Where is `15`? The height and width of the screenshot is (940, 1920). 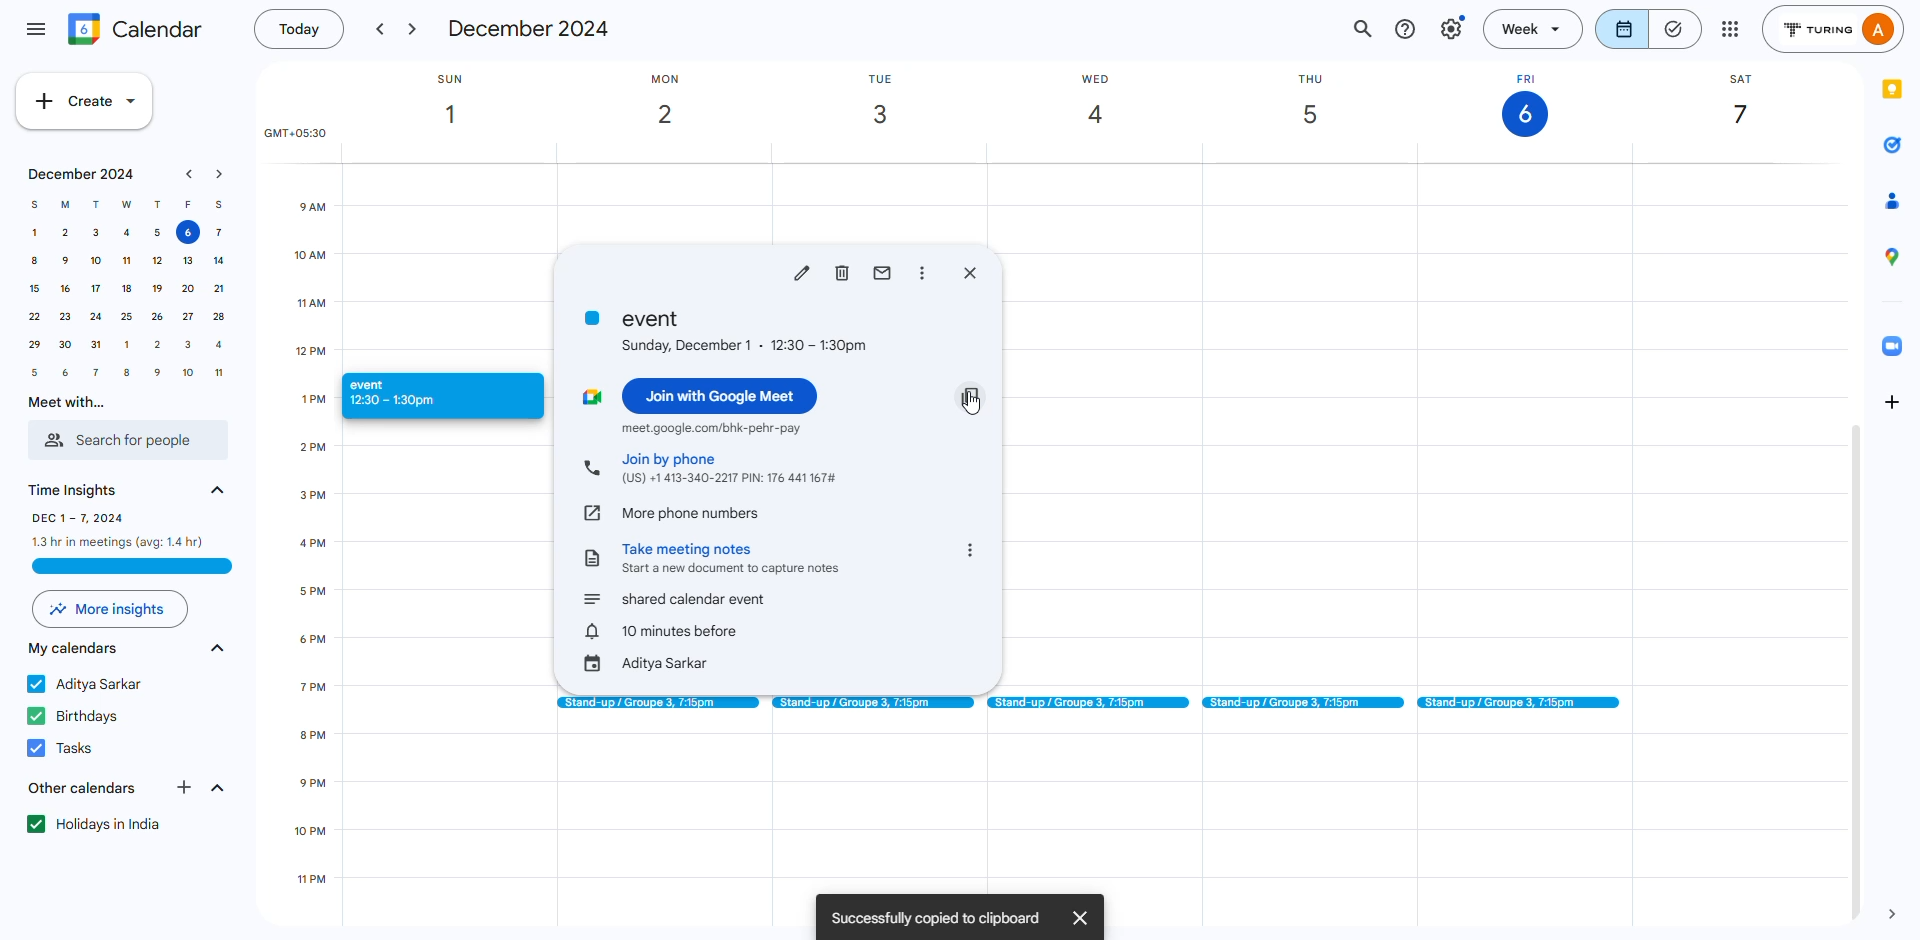
15 is located at coordinates (34, 290).